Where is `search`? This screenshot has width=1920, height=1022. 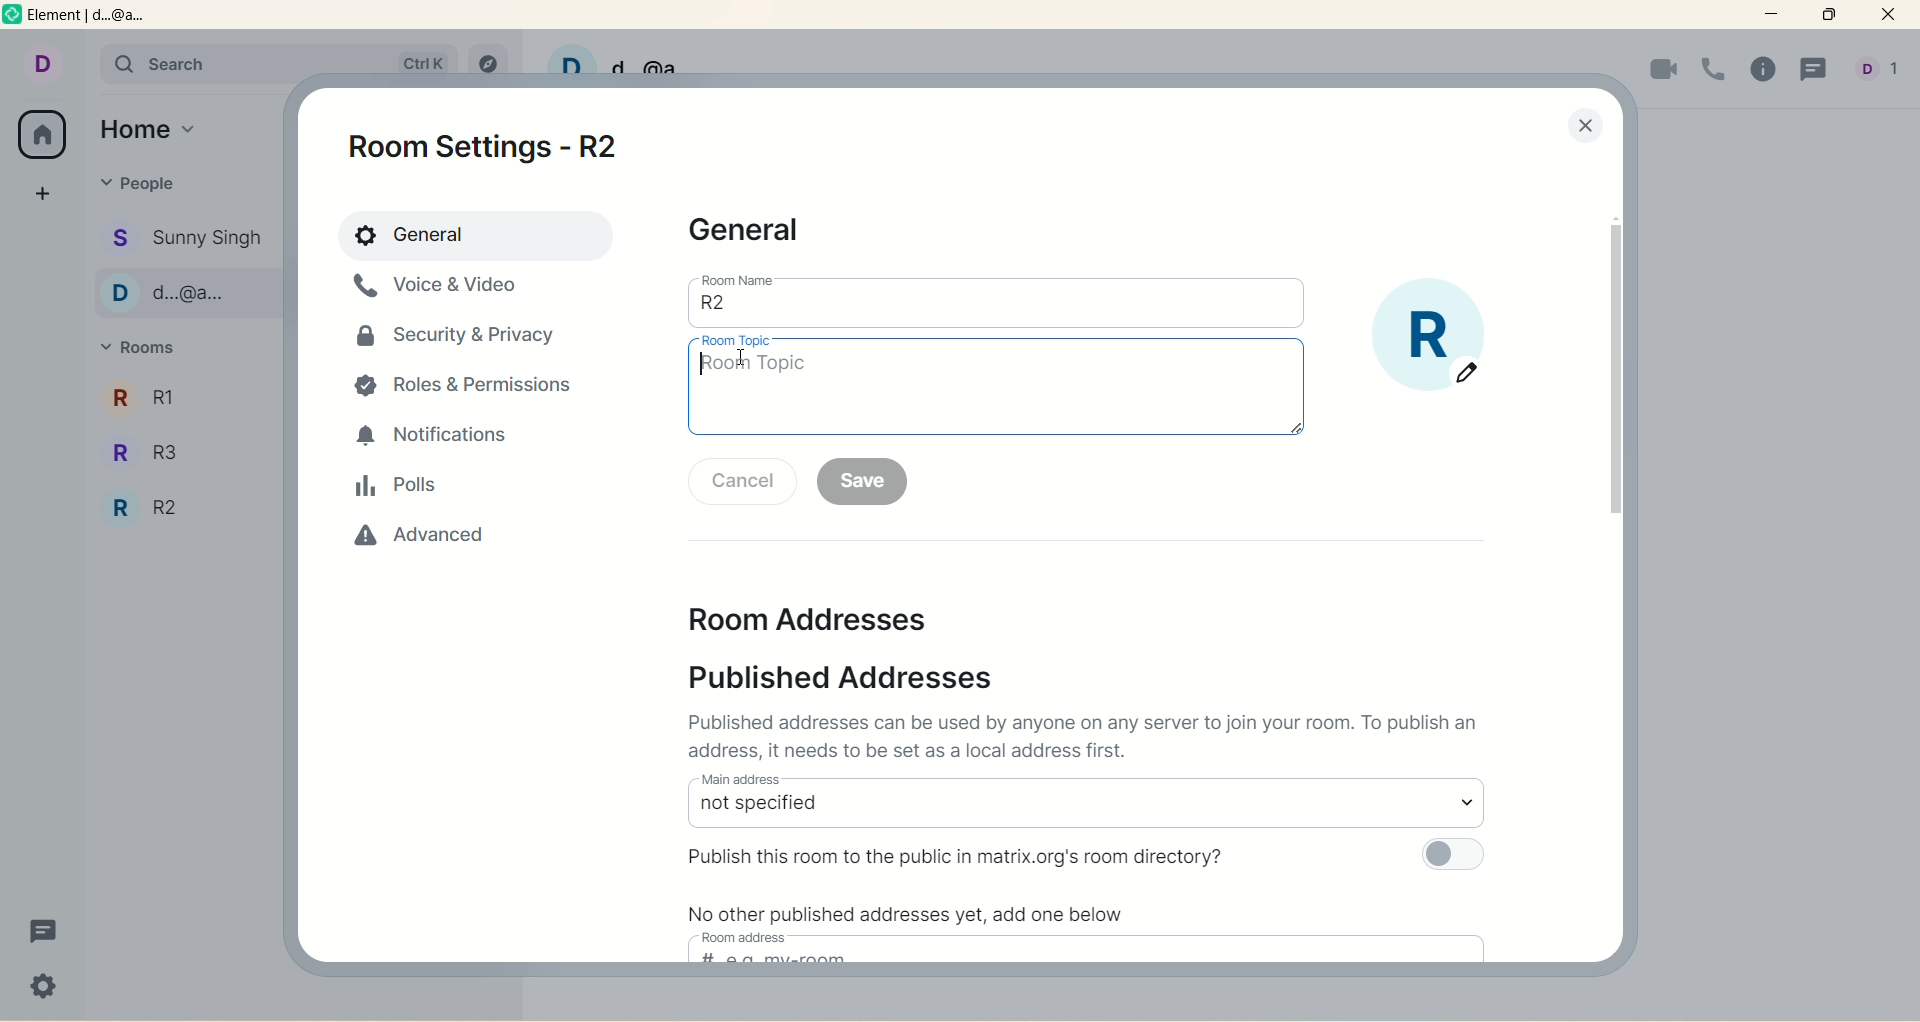
search is located at coordinates (193, 65).